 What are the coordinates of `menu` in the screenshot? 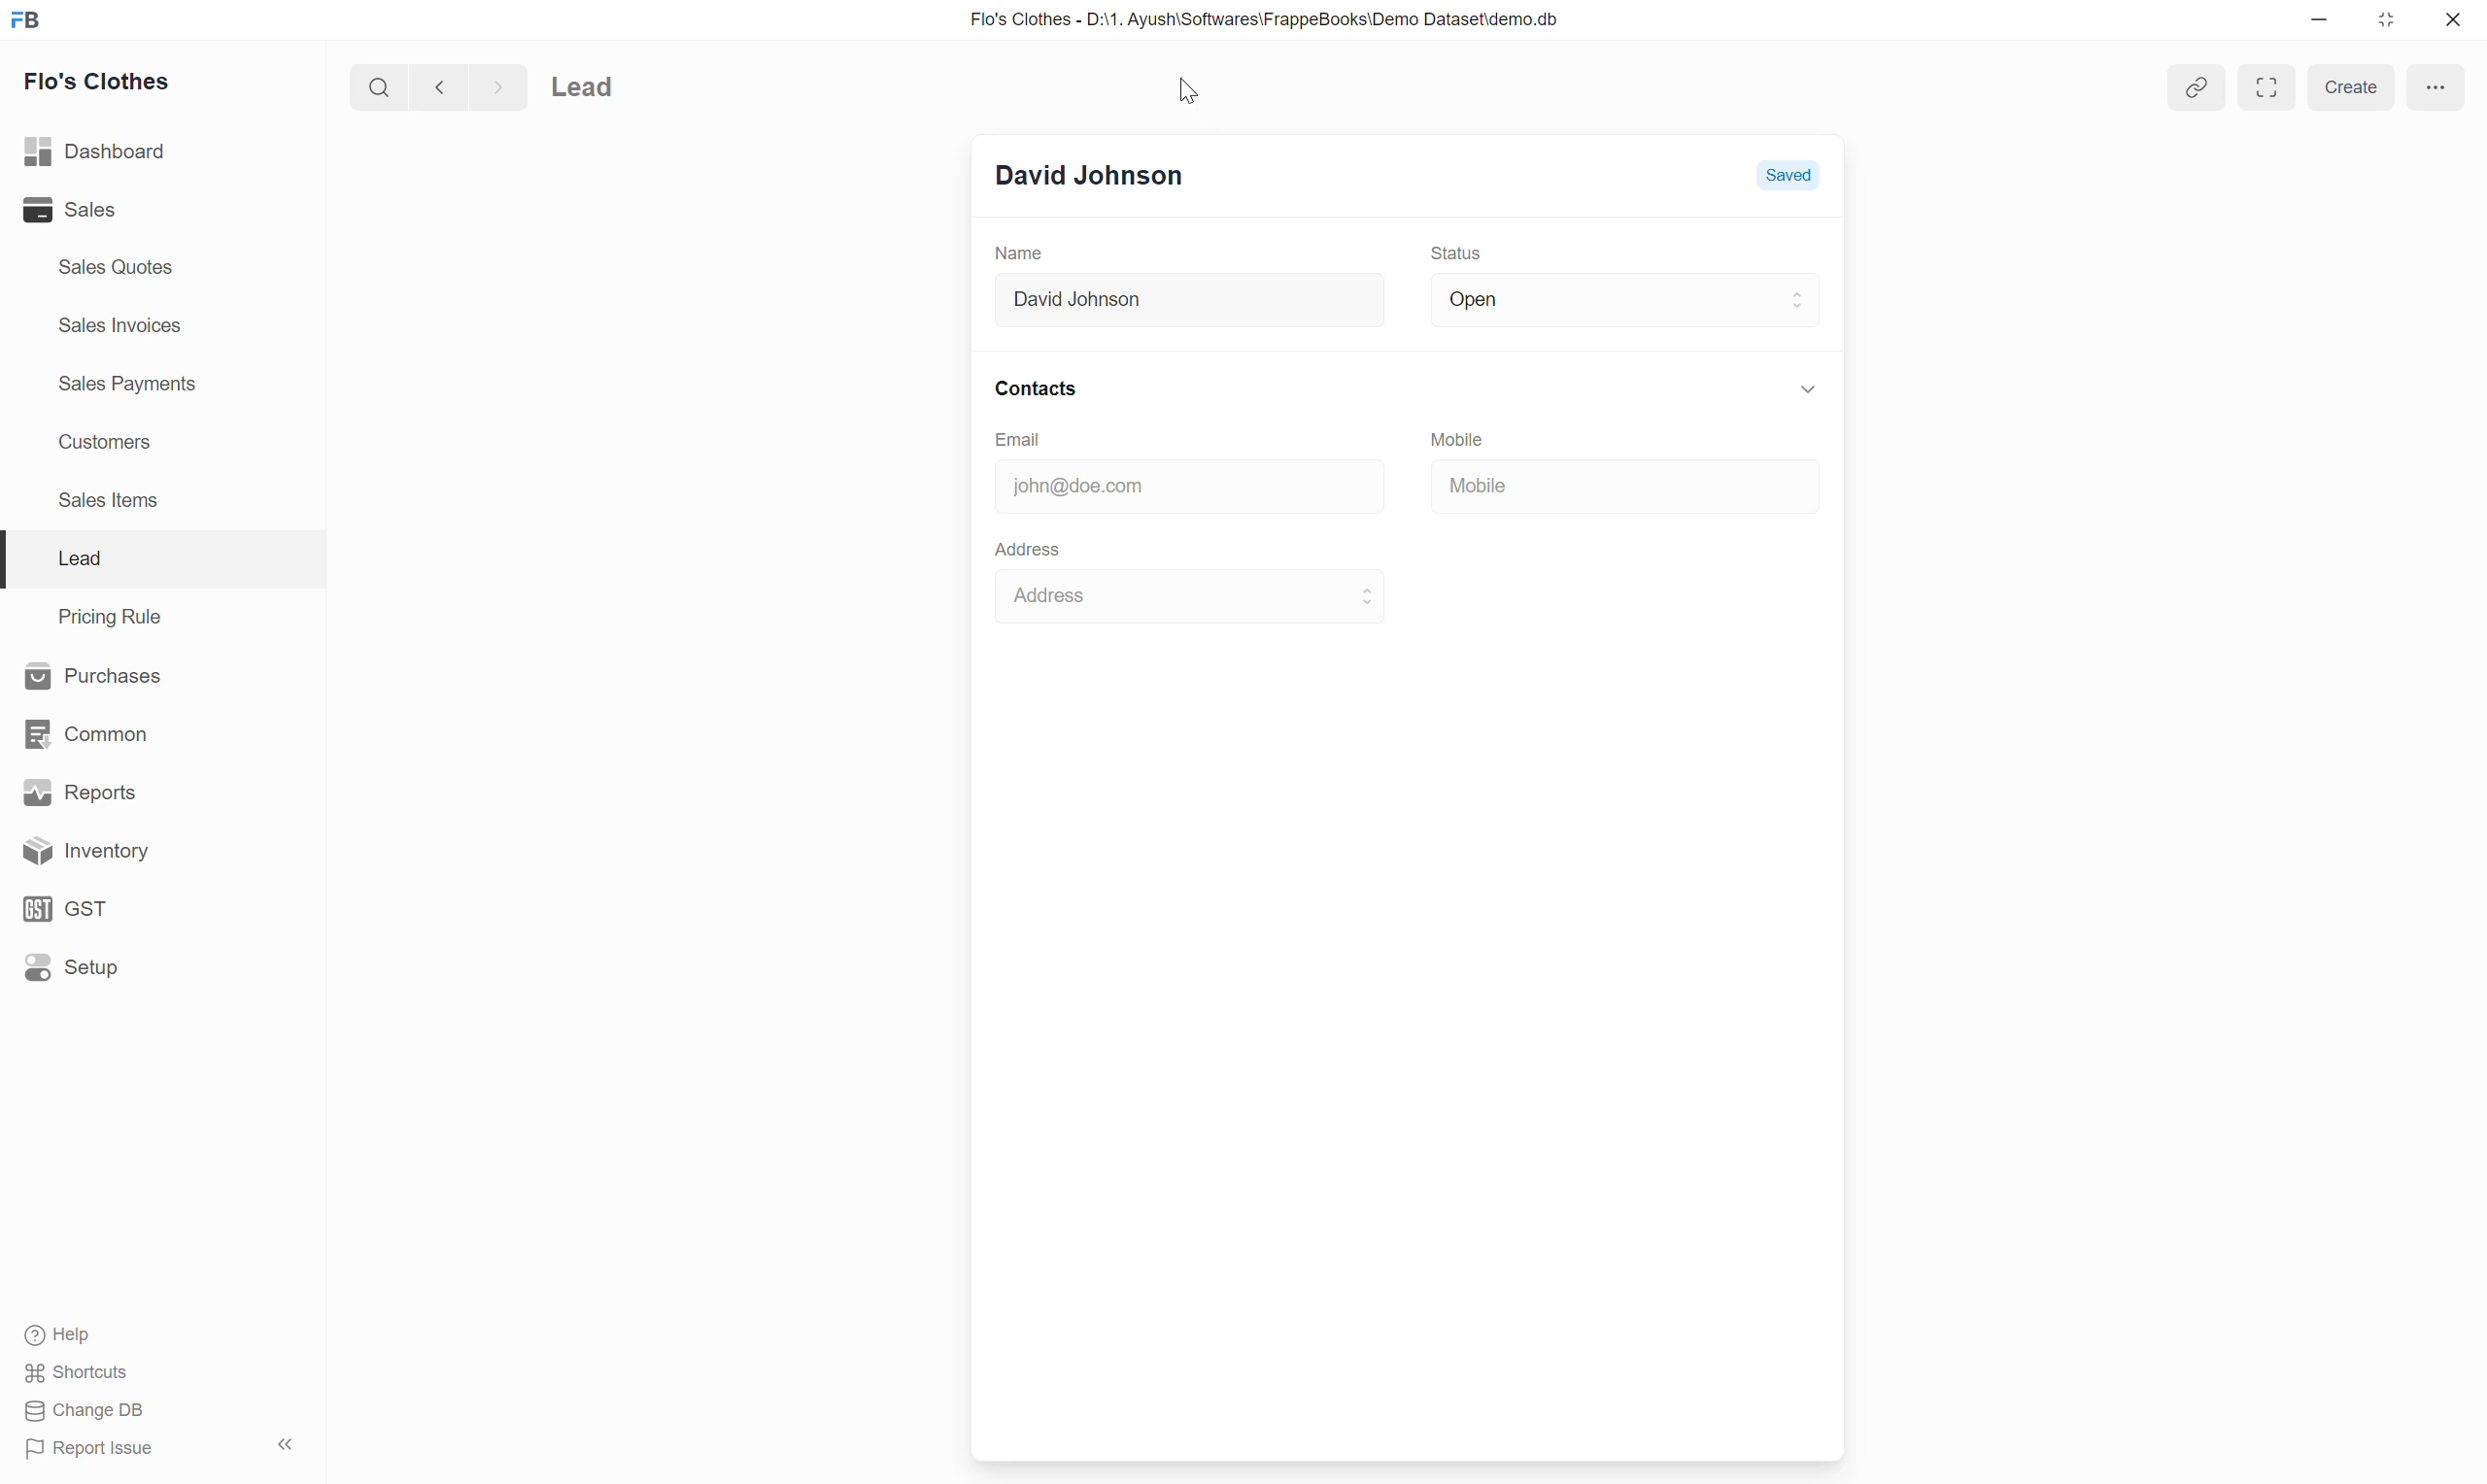 It's located at (2439, 85).